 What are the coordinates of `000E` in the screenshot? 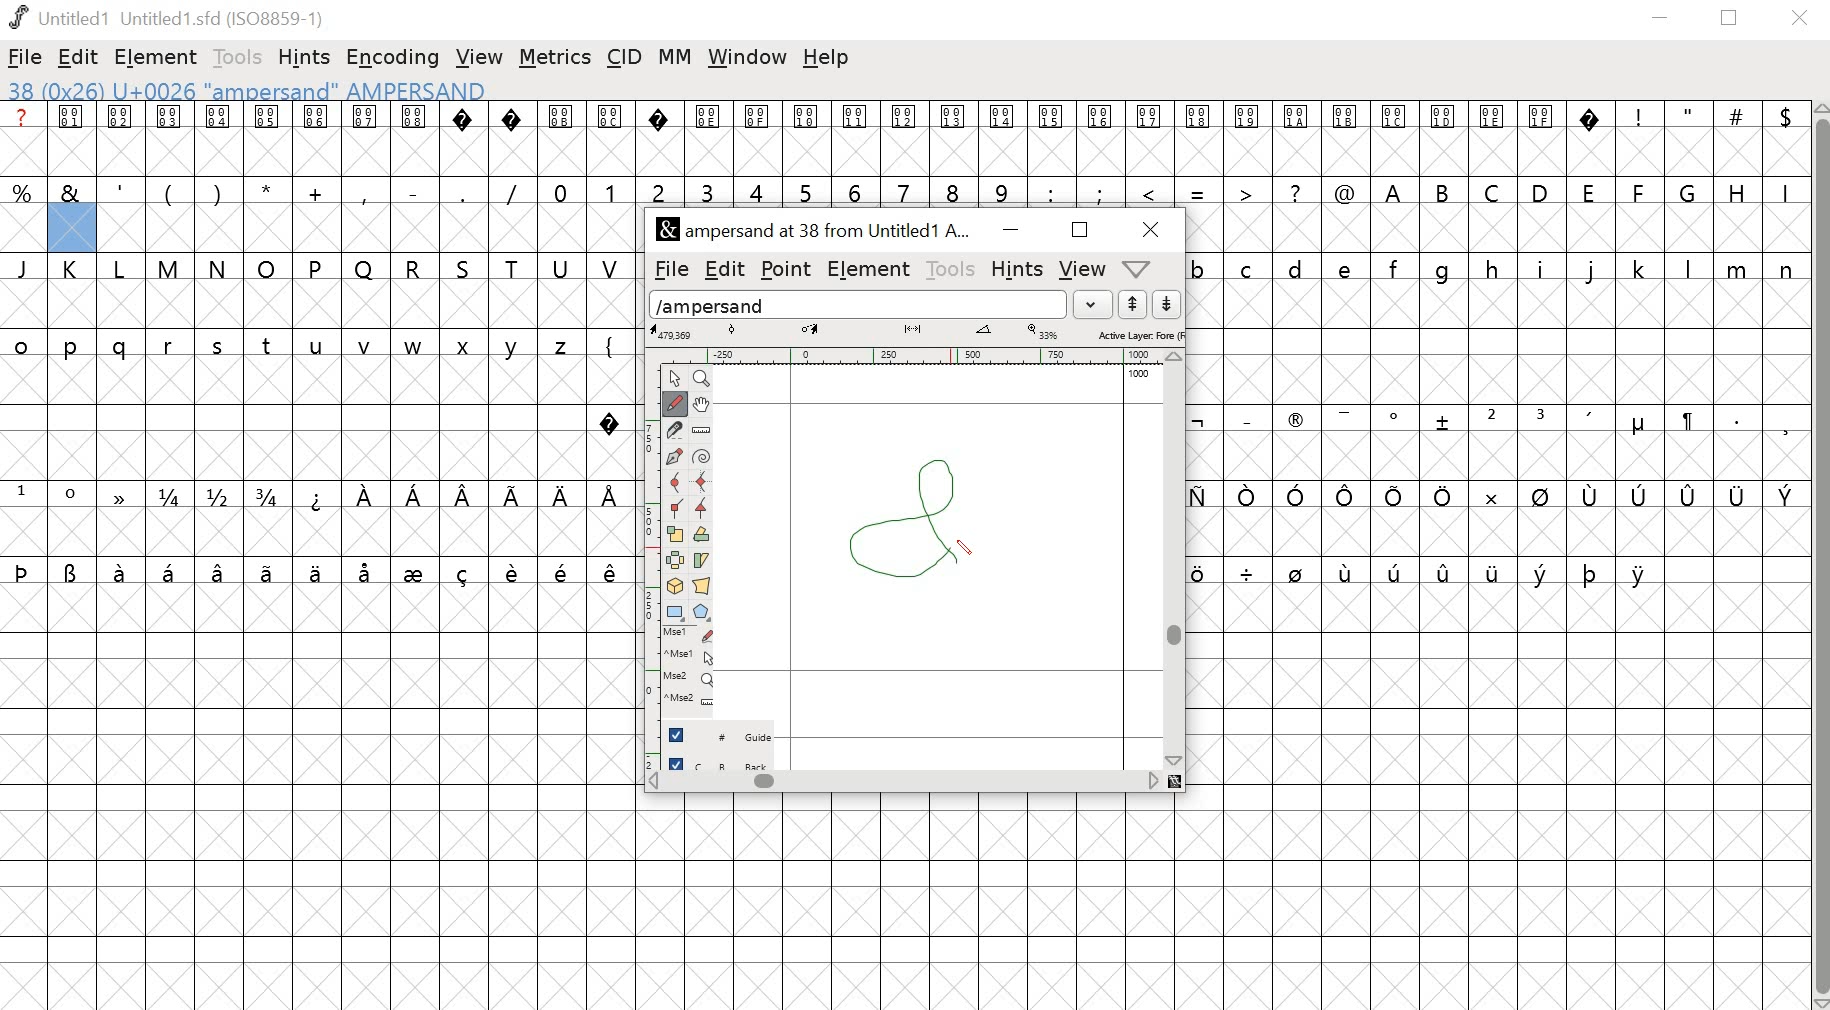 It's located at (708, 139).